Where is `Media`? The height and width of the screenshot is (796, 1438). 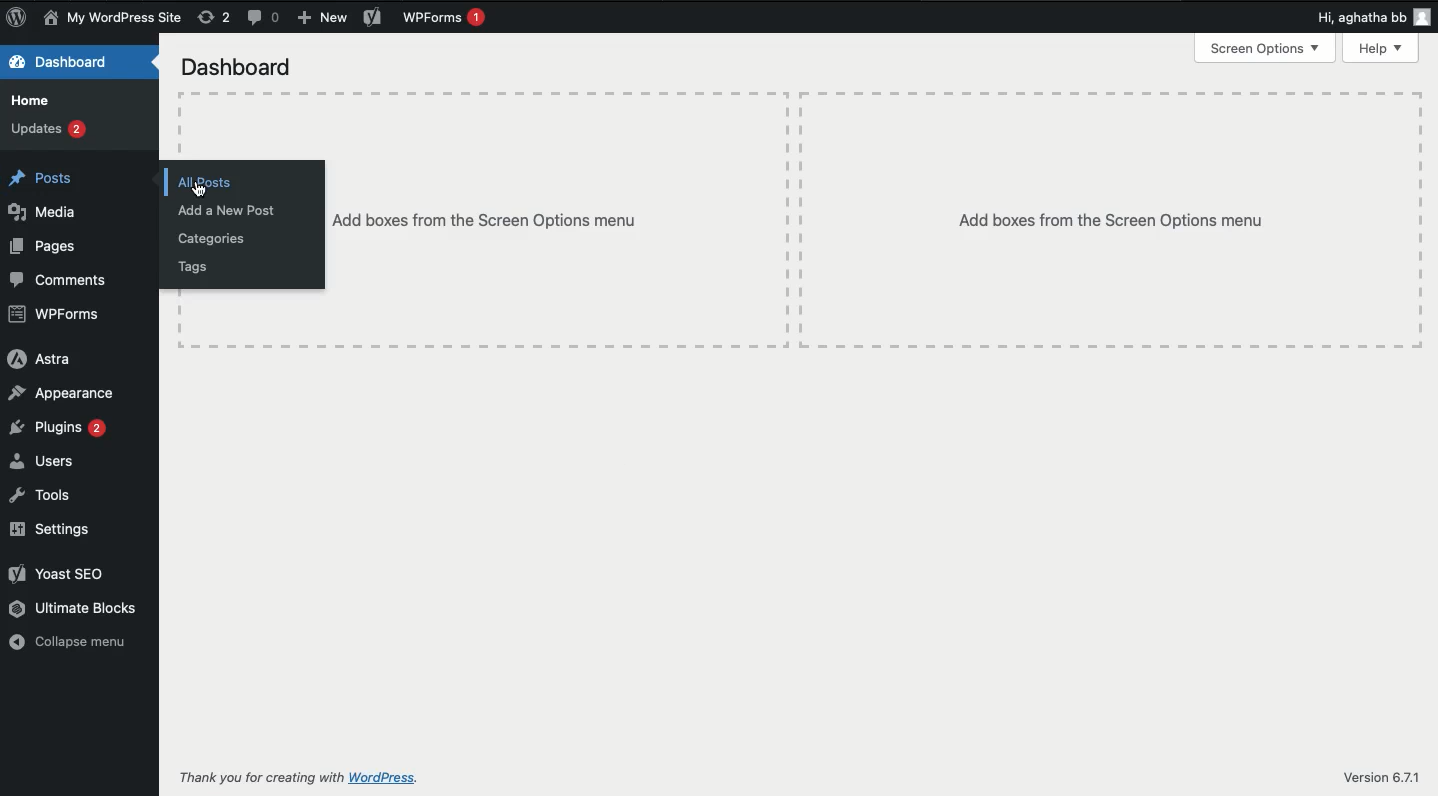
Media is located at coordinates (46, 211).